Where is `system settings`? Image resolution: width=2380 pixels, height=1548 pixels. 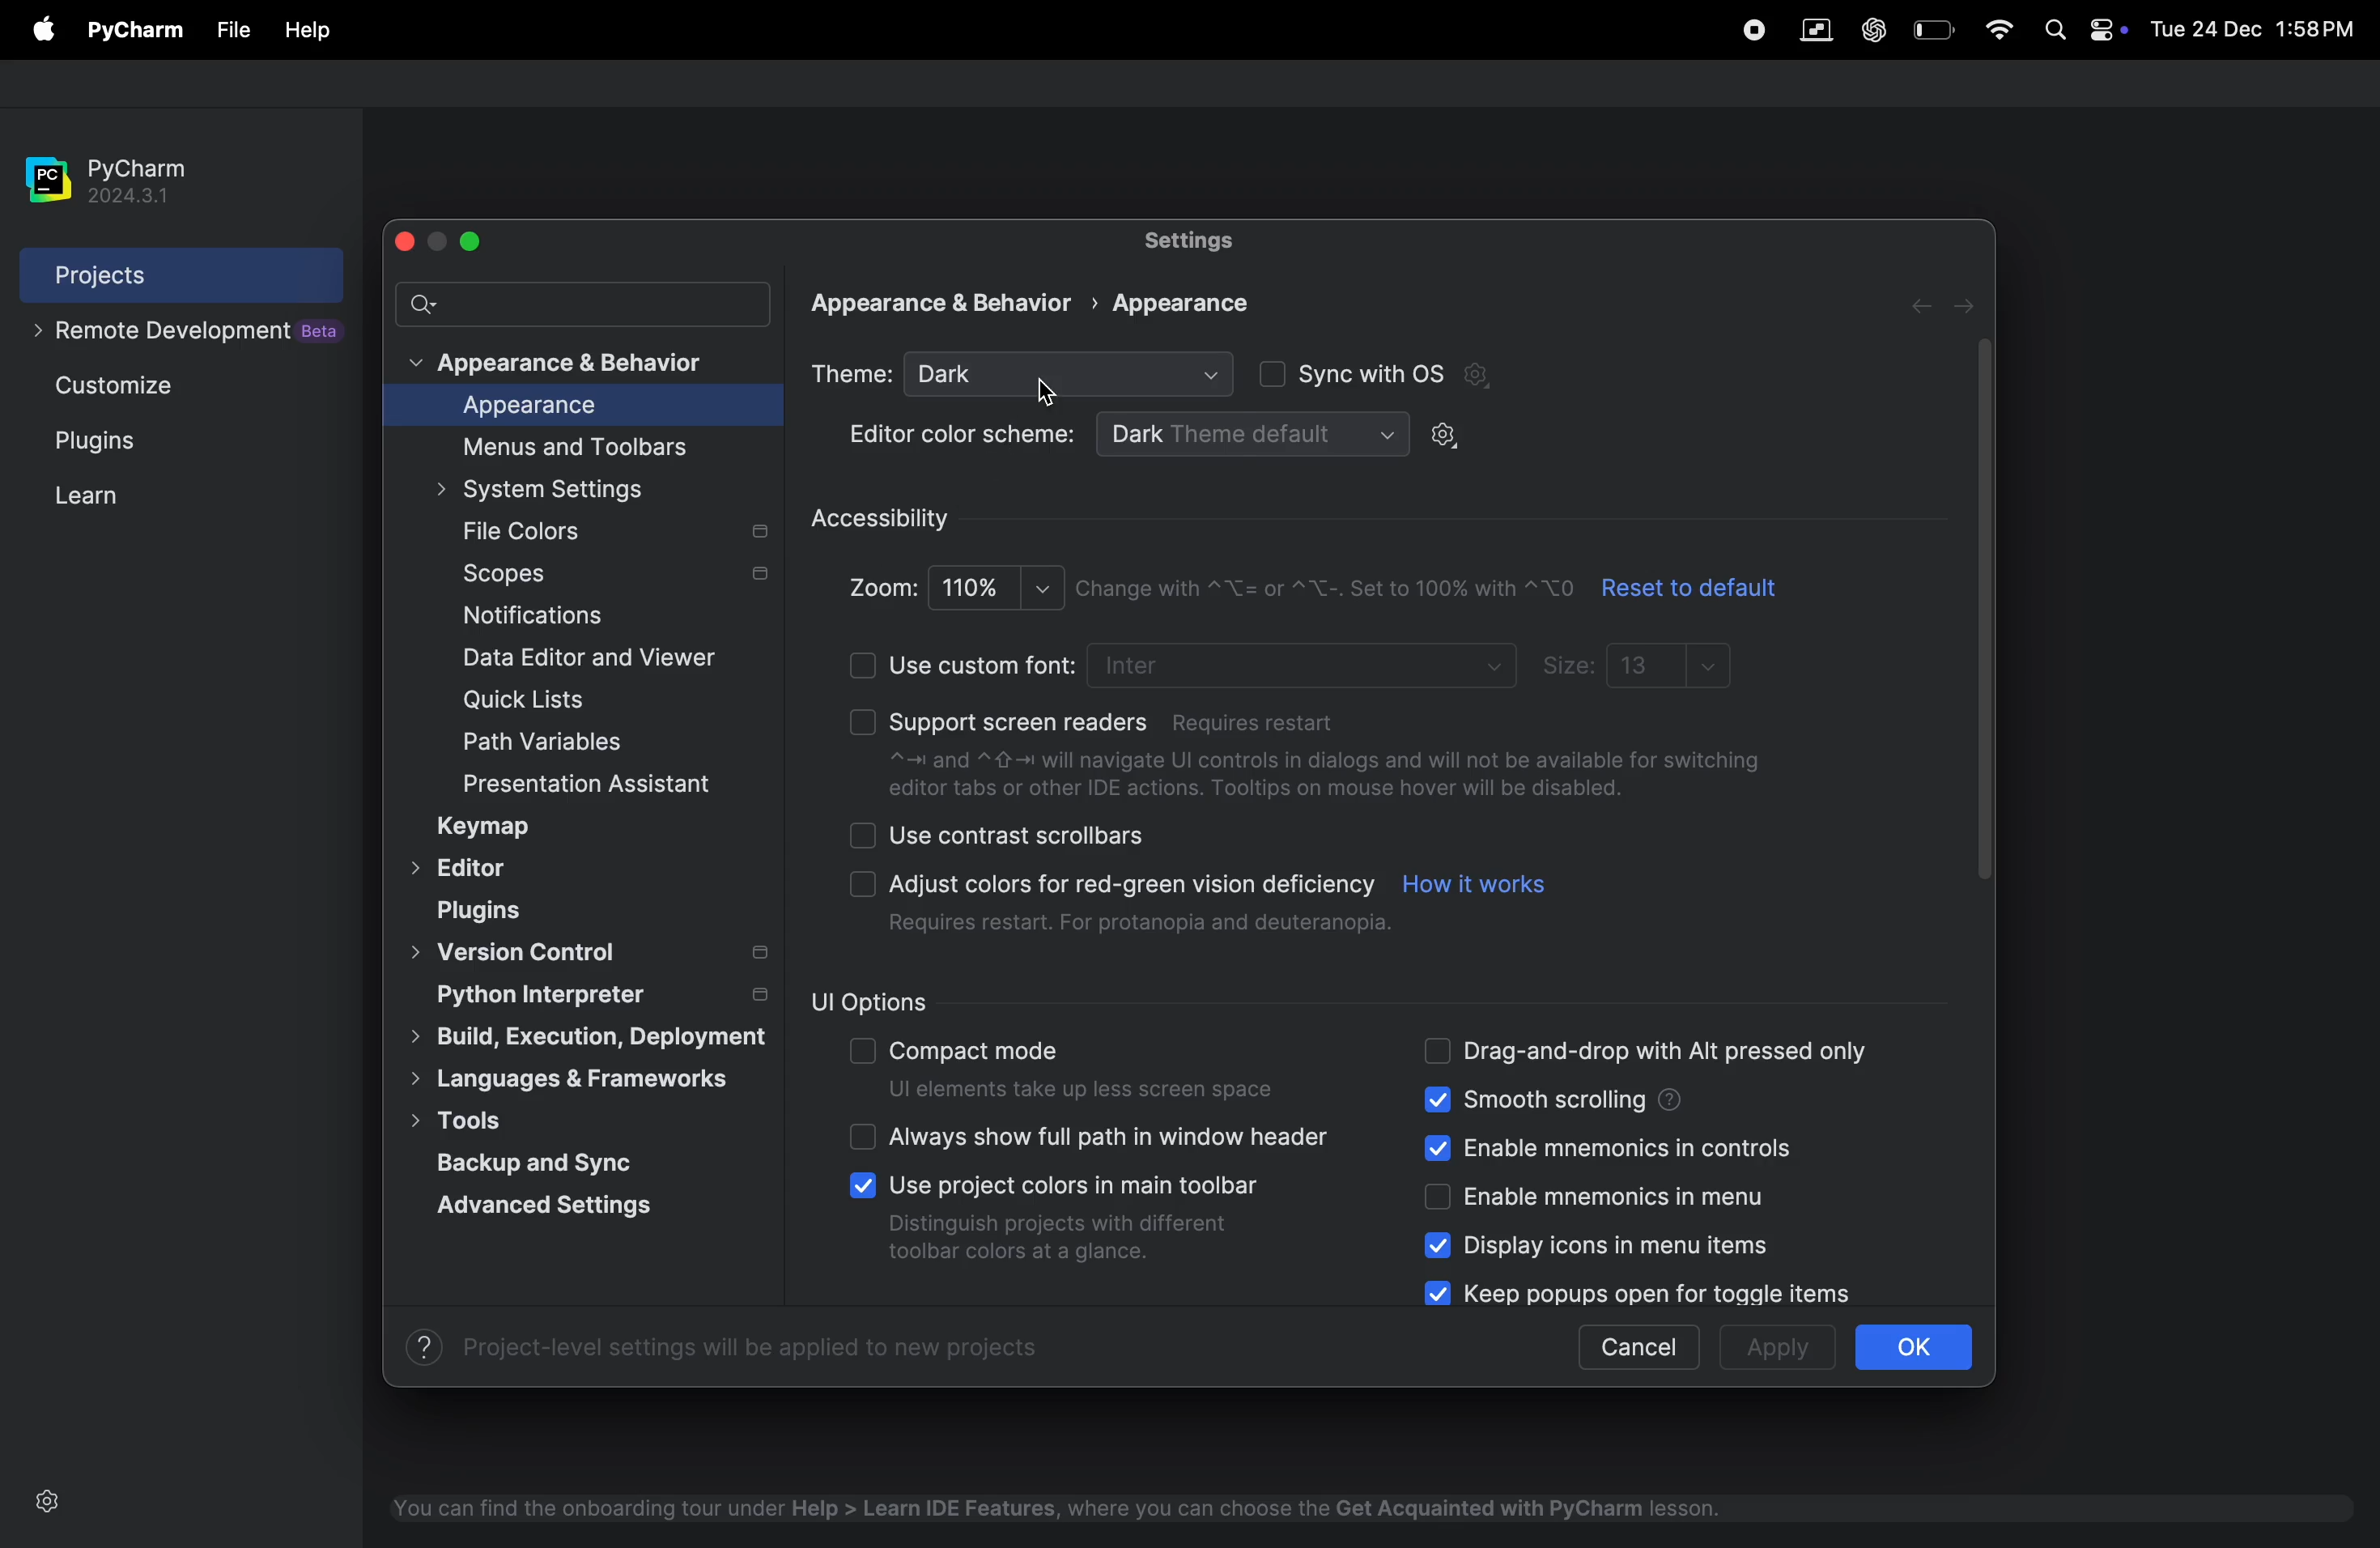
system settings is located at coordinates (573, 490).